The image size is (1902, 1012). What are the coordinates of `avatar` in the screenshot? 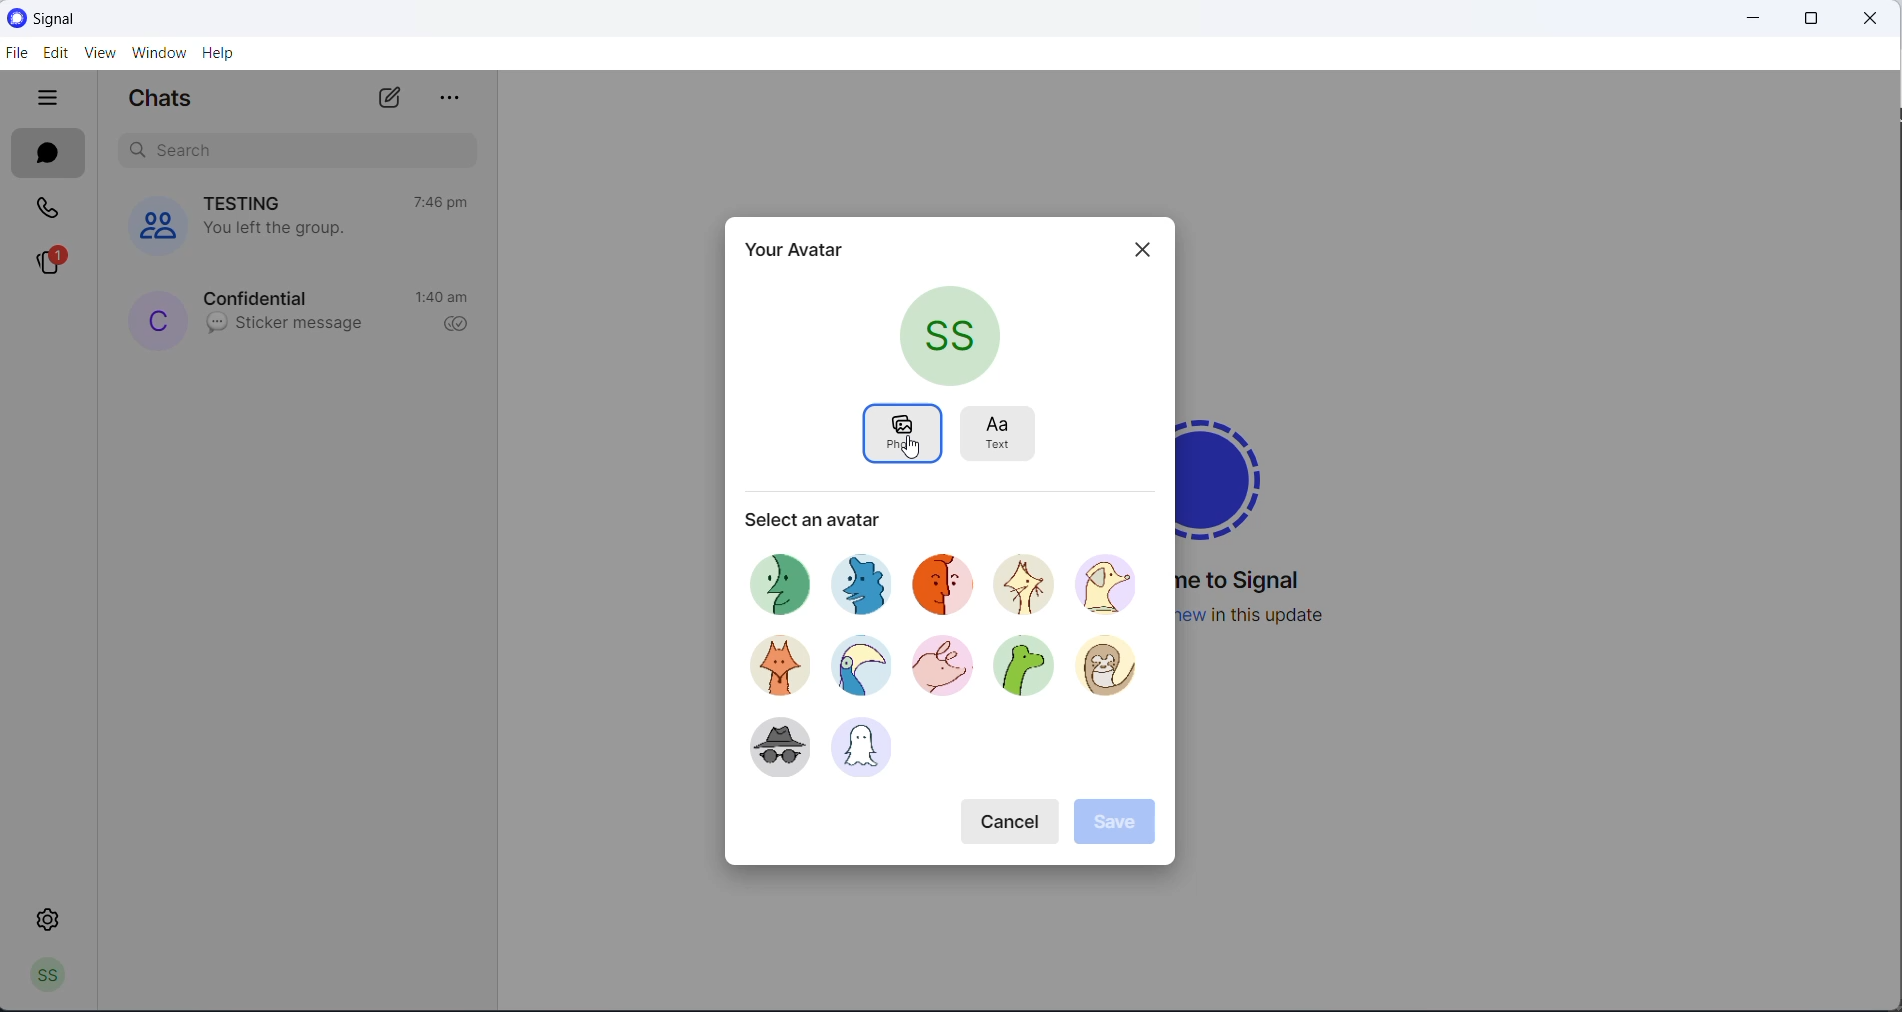 It's located at (1115, 584).